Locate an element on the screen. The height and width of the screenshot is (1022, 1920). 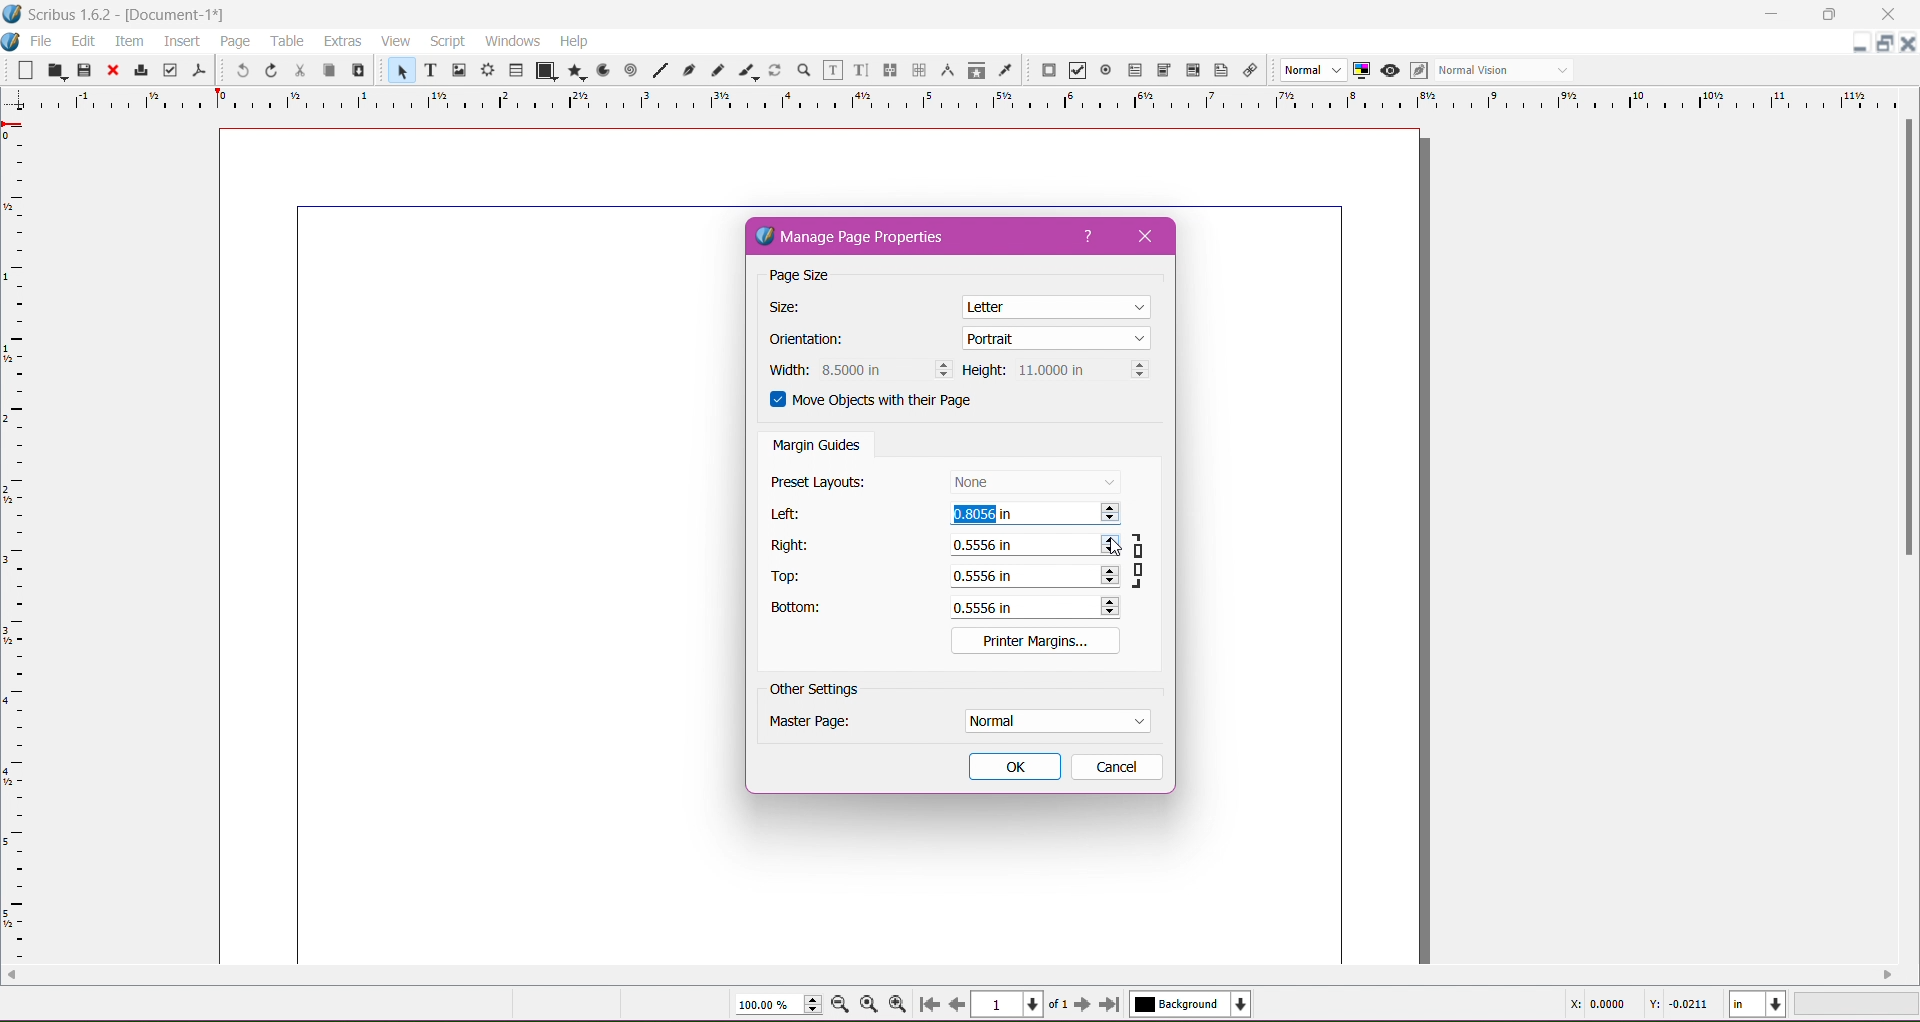
Margin Guides is located at coordinates (817, 447).